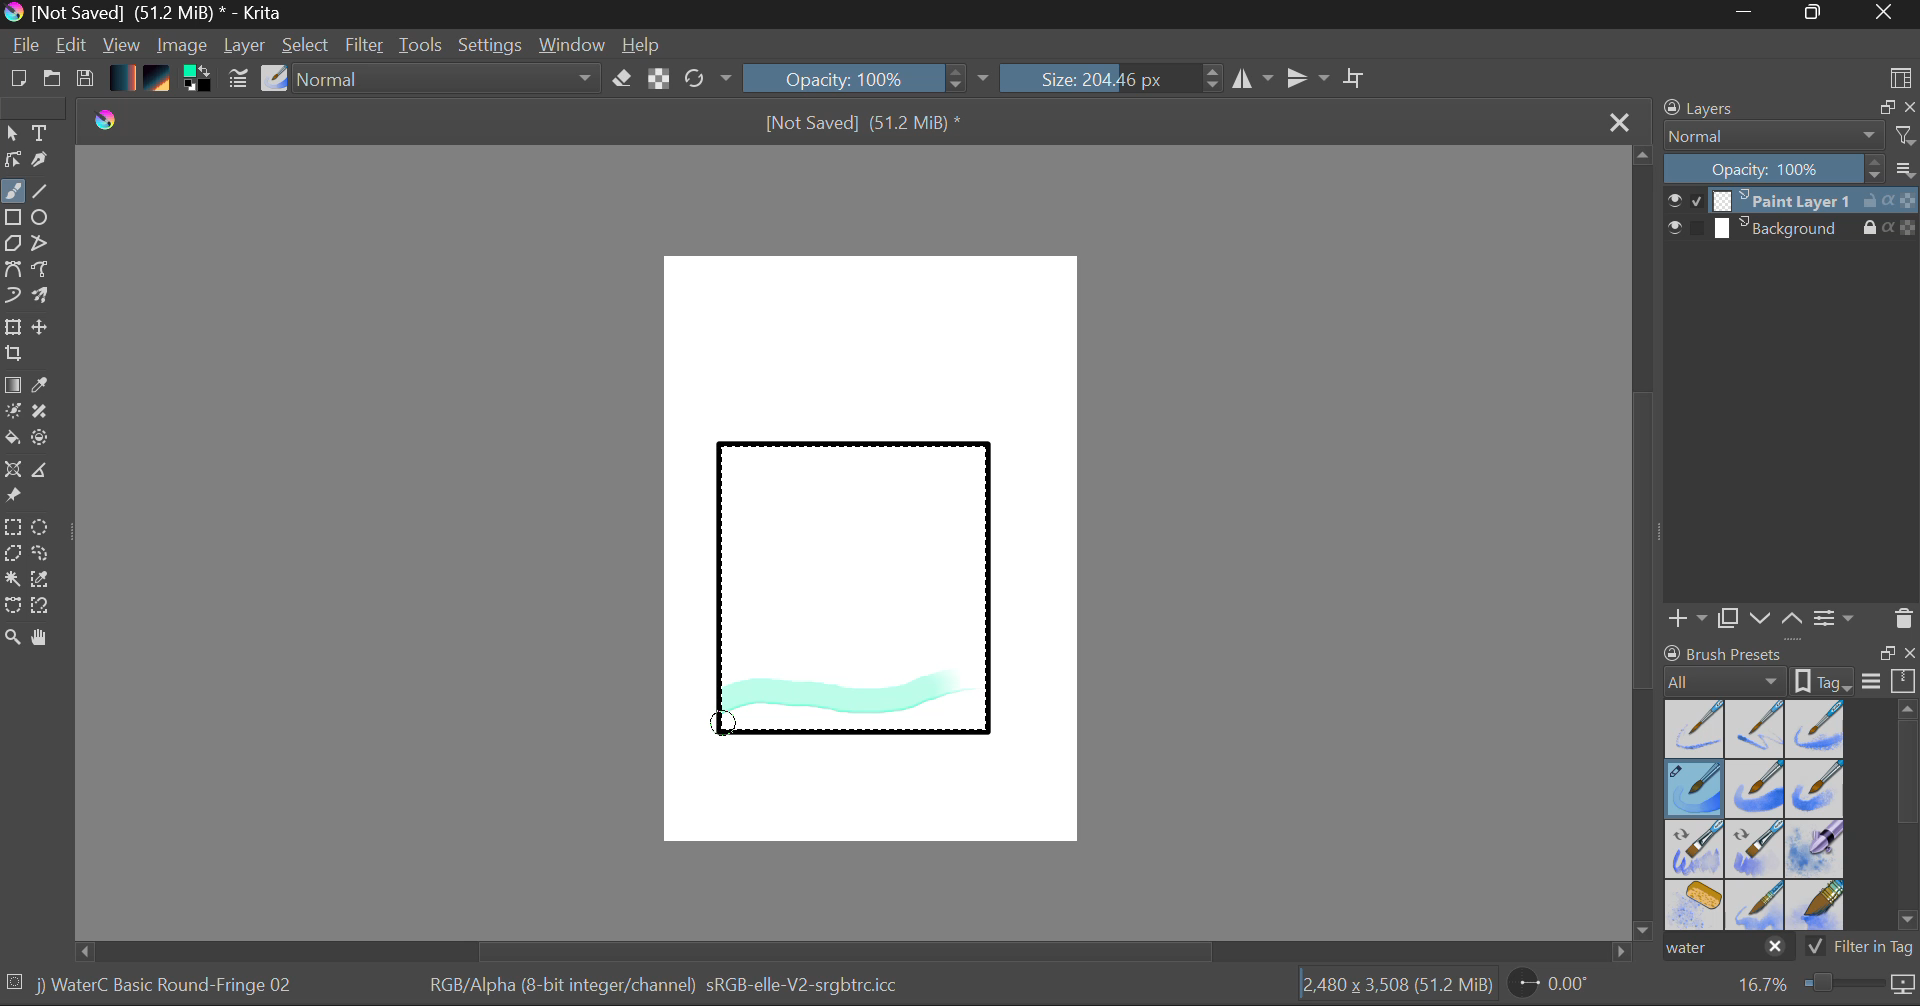 This screenshot has height=1006, width=1920. What do you see at coordinates (26, 48) in the screenshot?
I see `File` at bounding box center [26, 48].